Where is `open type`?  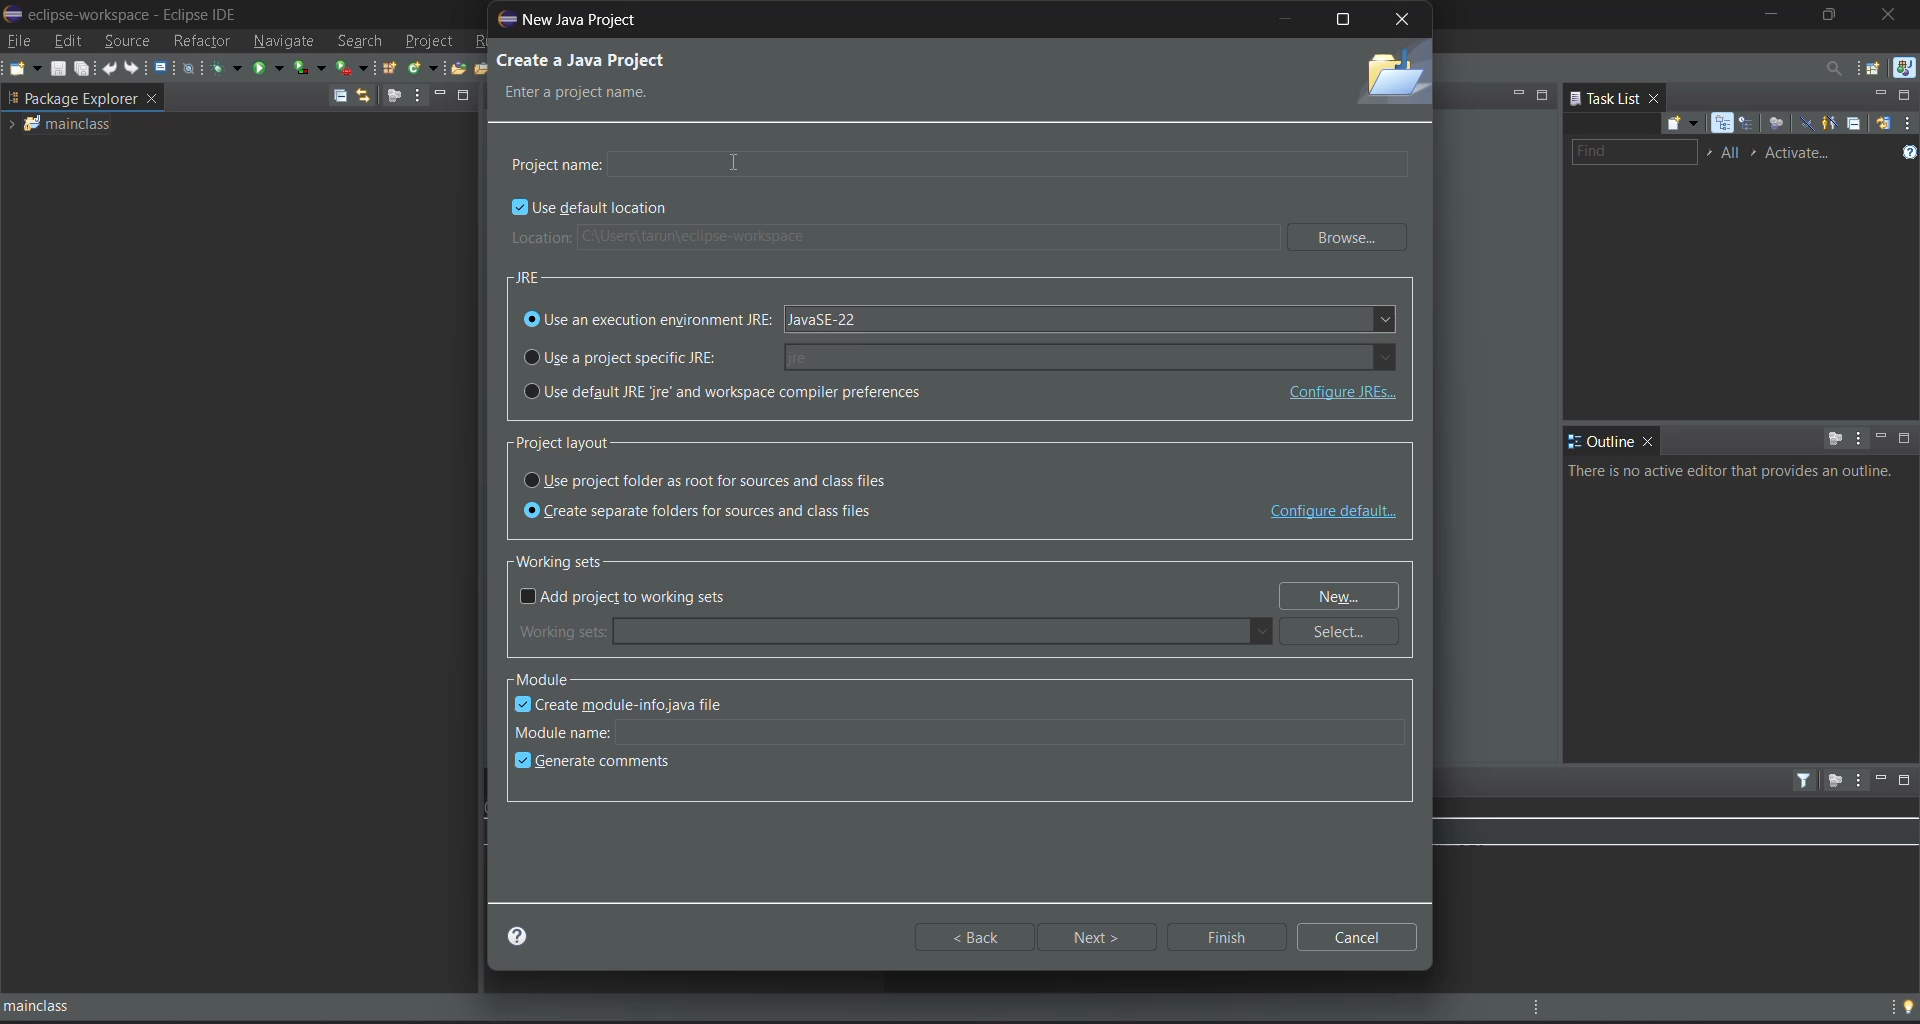 open type is located at coordinates (464, 65).